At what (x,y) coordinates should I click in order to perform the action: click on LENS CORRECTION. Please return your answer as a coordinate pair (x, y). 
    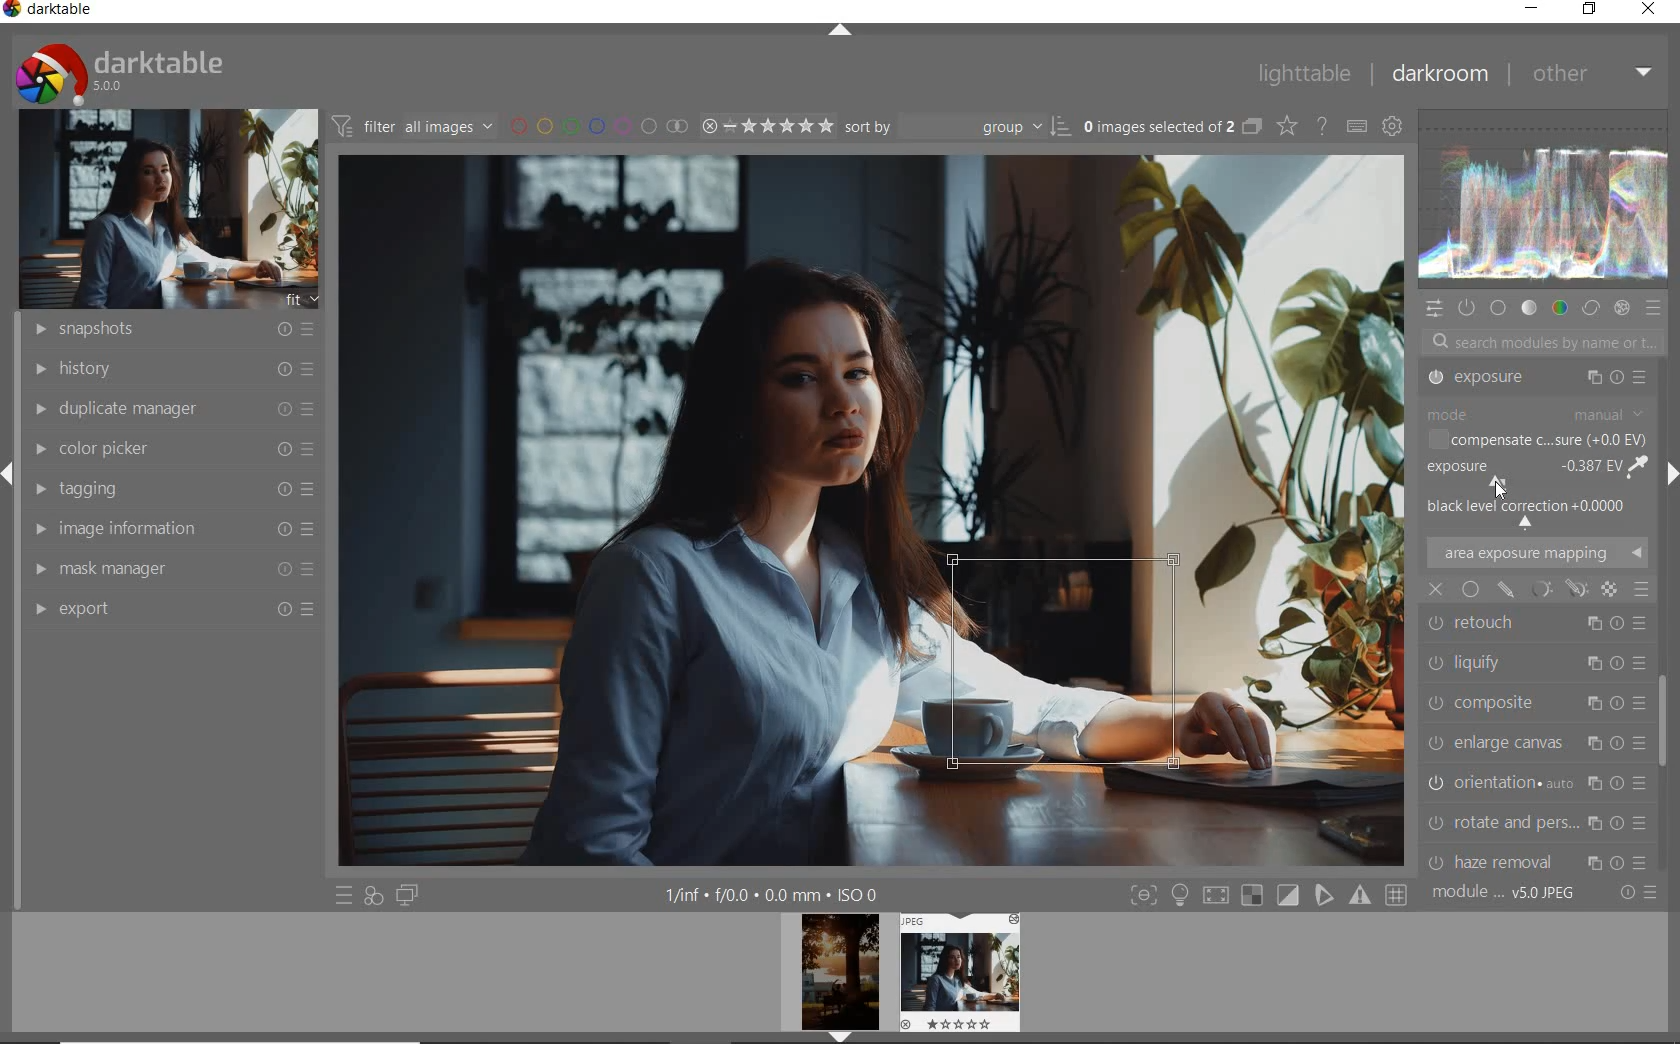
    Looking at the image, I should click on (1537, 817).